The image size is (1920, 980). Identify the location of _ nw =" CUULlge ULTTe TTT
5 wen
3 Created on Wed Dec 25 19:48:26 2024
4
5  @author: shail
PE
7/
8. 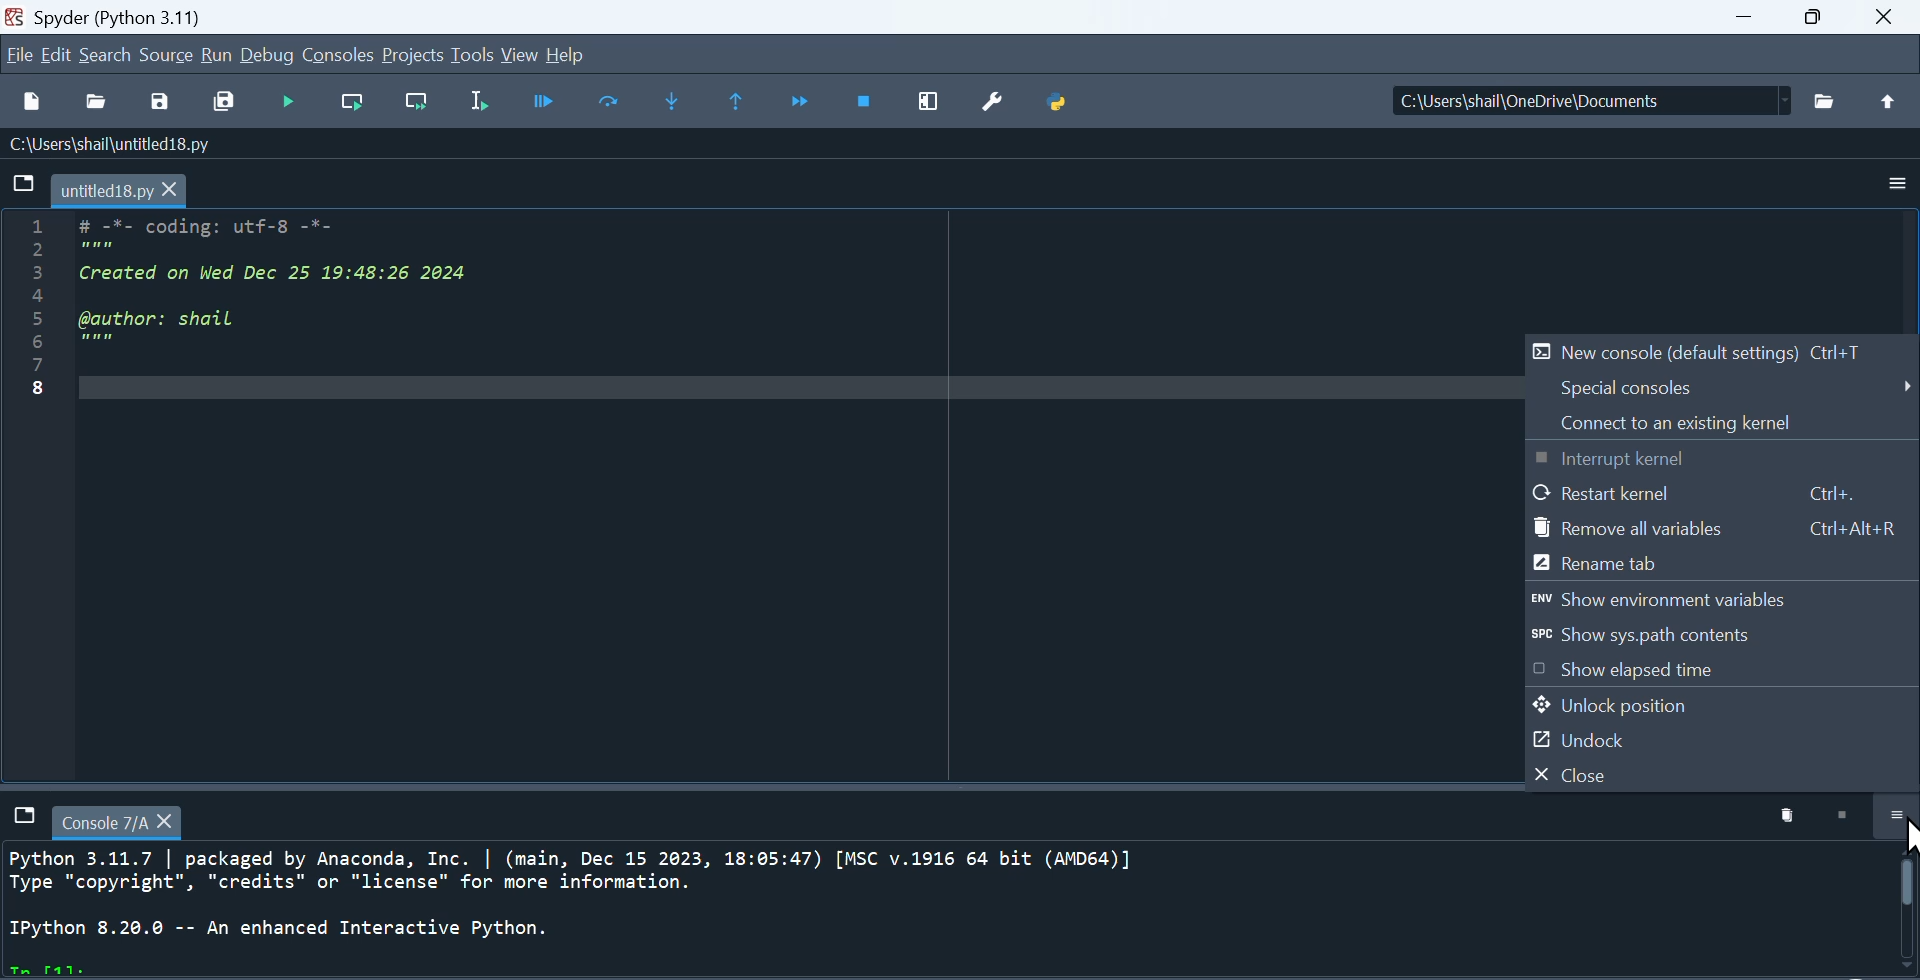
(292, 310).